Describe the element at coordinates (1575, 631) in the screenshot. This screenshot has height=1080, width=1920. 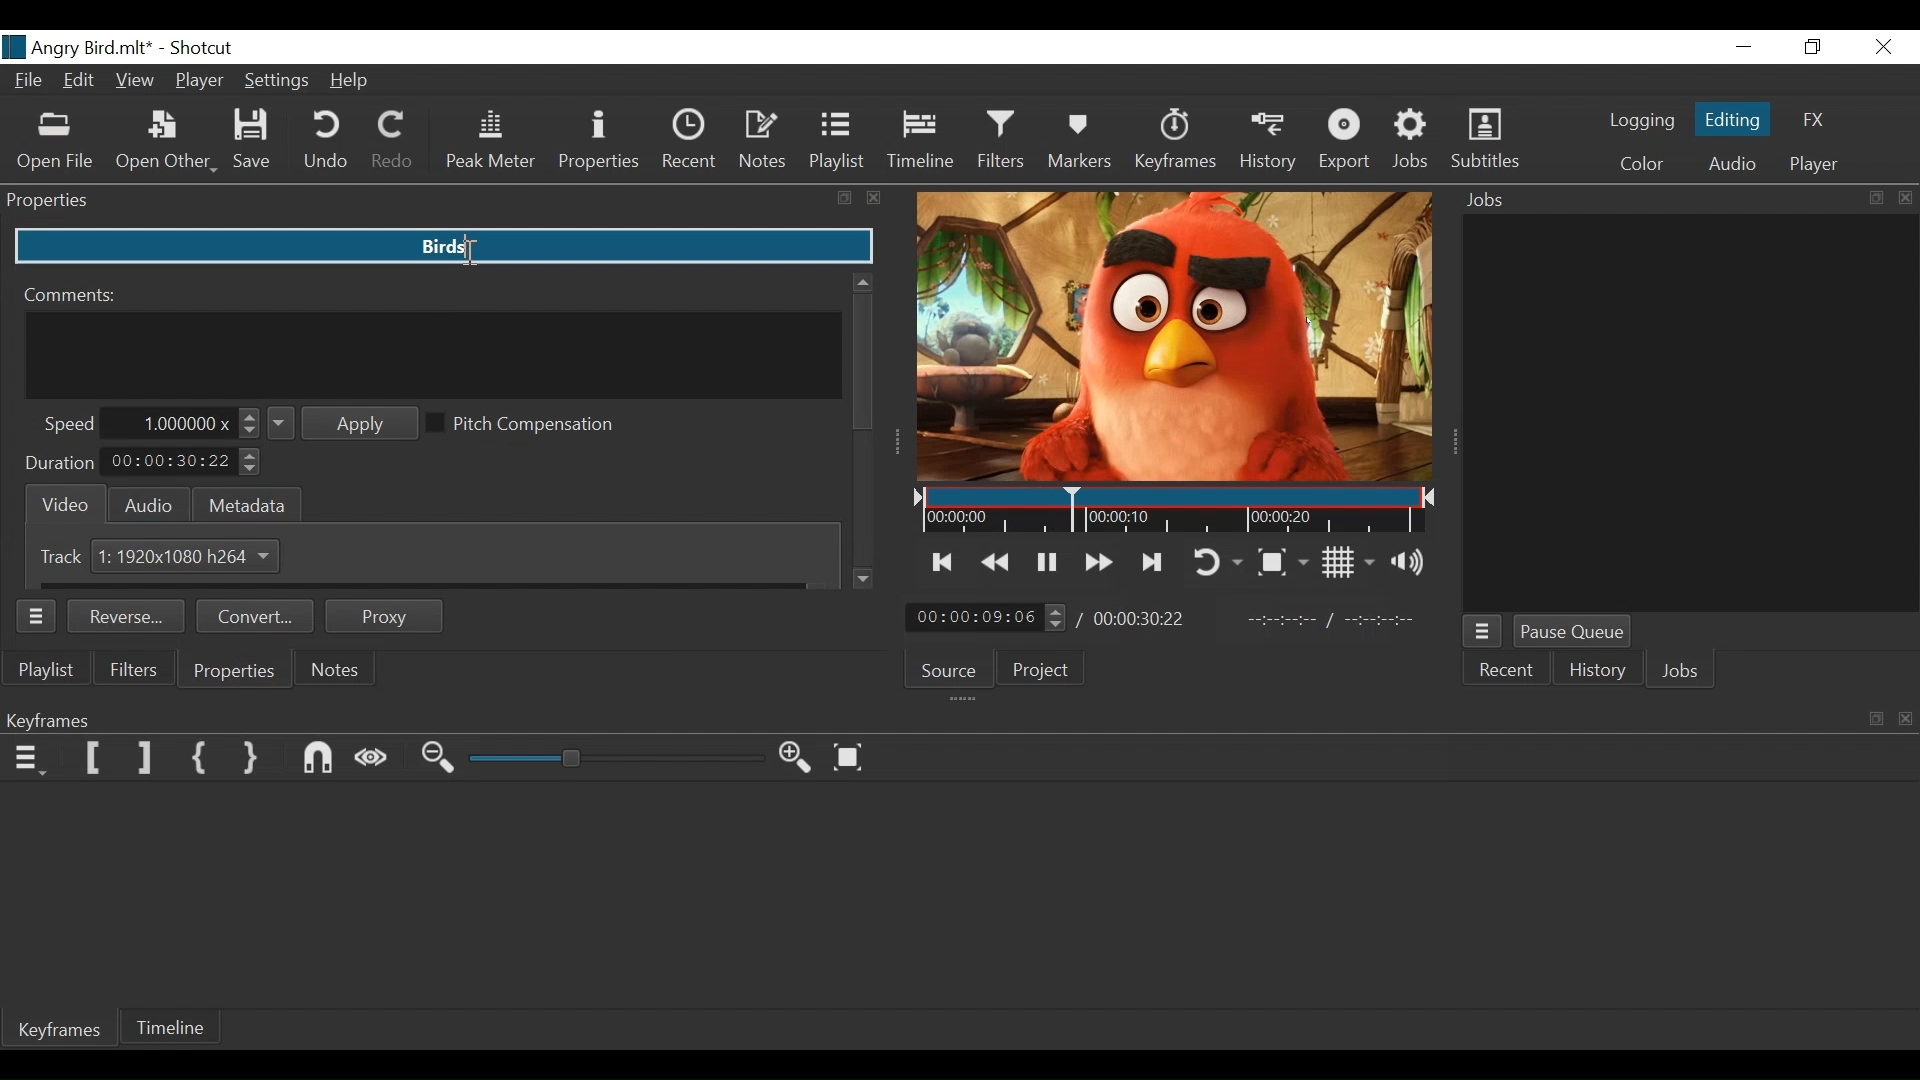
I see `Pause Queue` at that location.